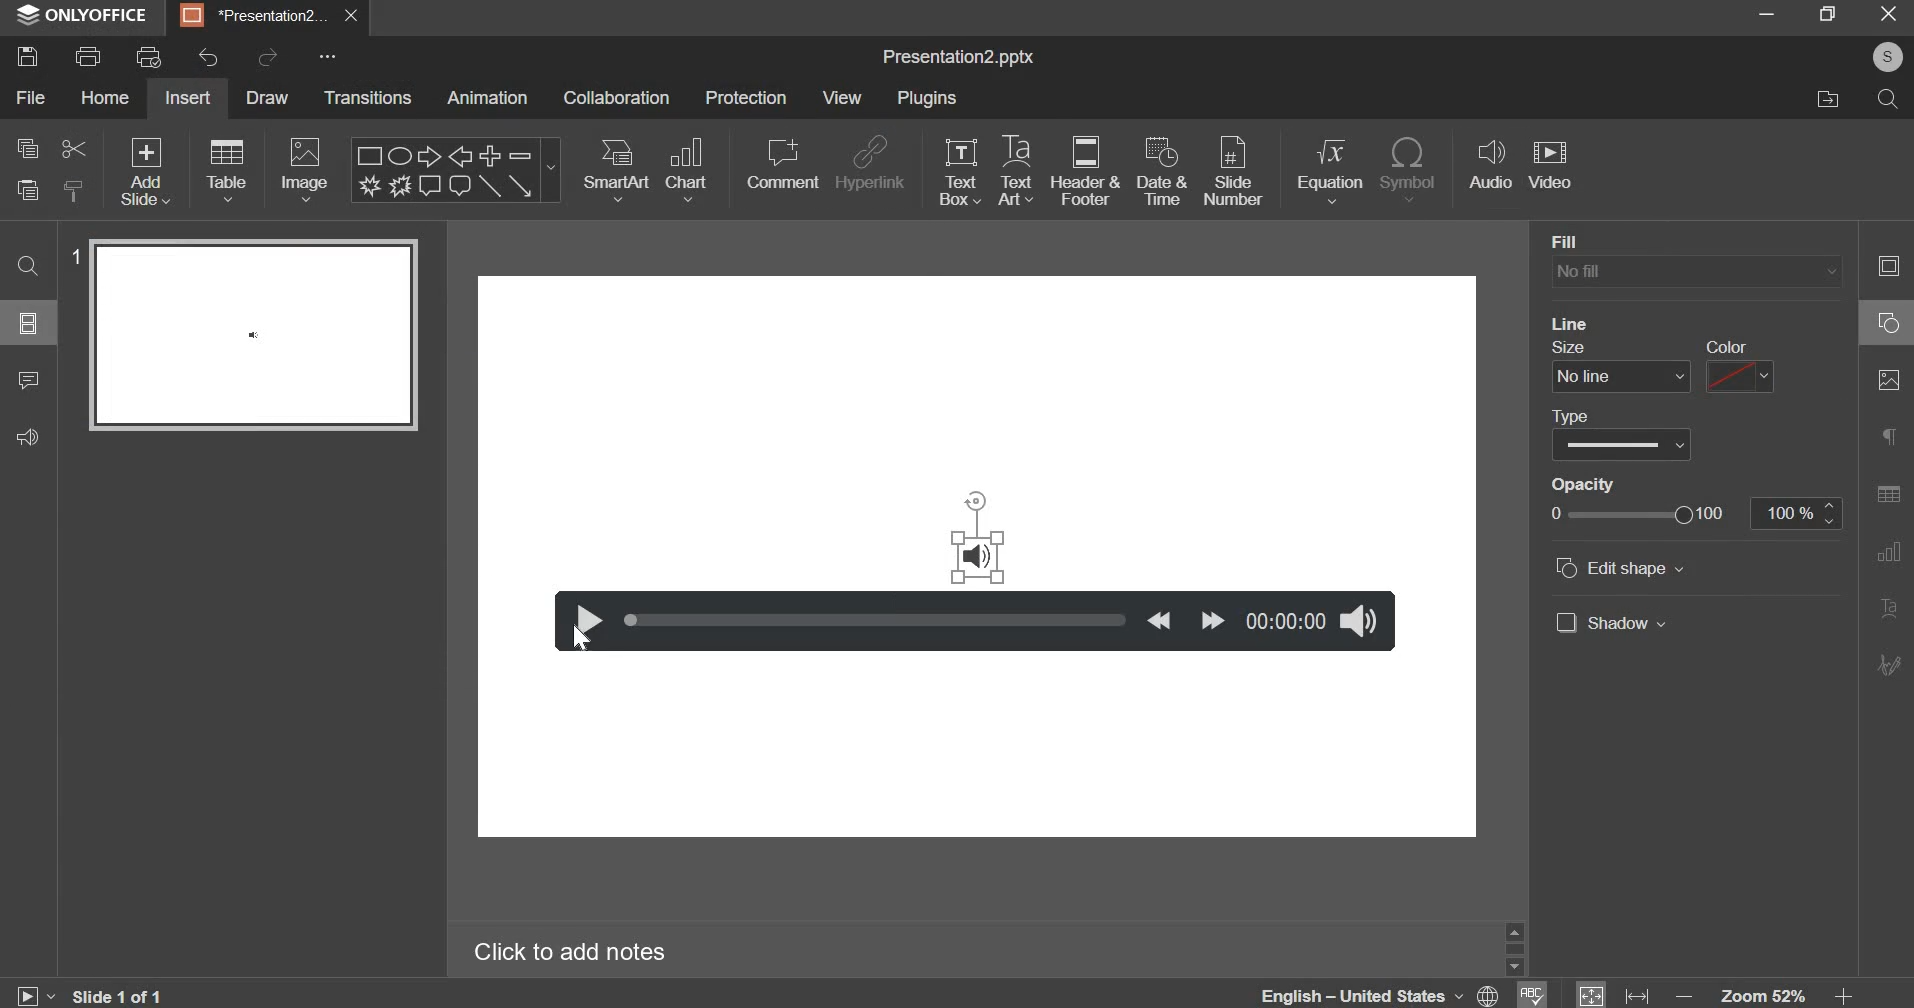  Describe the element at coordinates (89, 57) in the screenshot. I see `print` at that location.